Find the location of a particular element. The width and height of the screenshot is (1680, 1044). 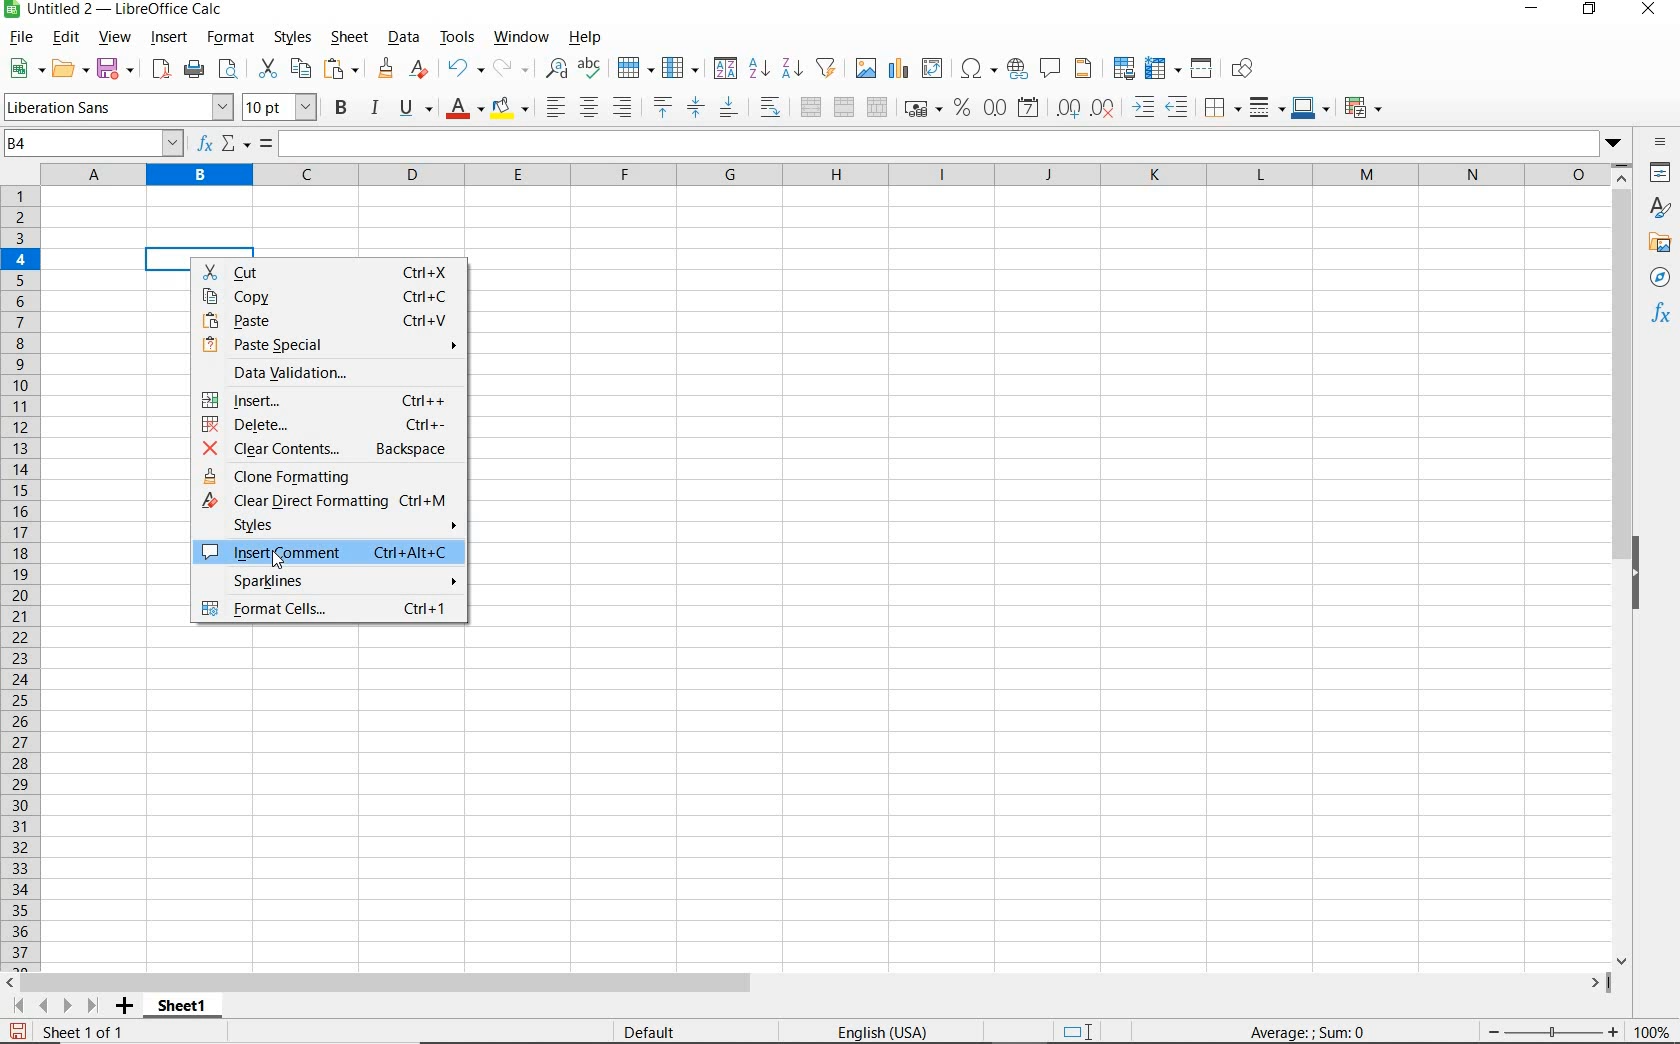

data validation is located at coordinates (324, 374).